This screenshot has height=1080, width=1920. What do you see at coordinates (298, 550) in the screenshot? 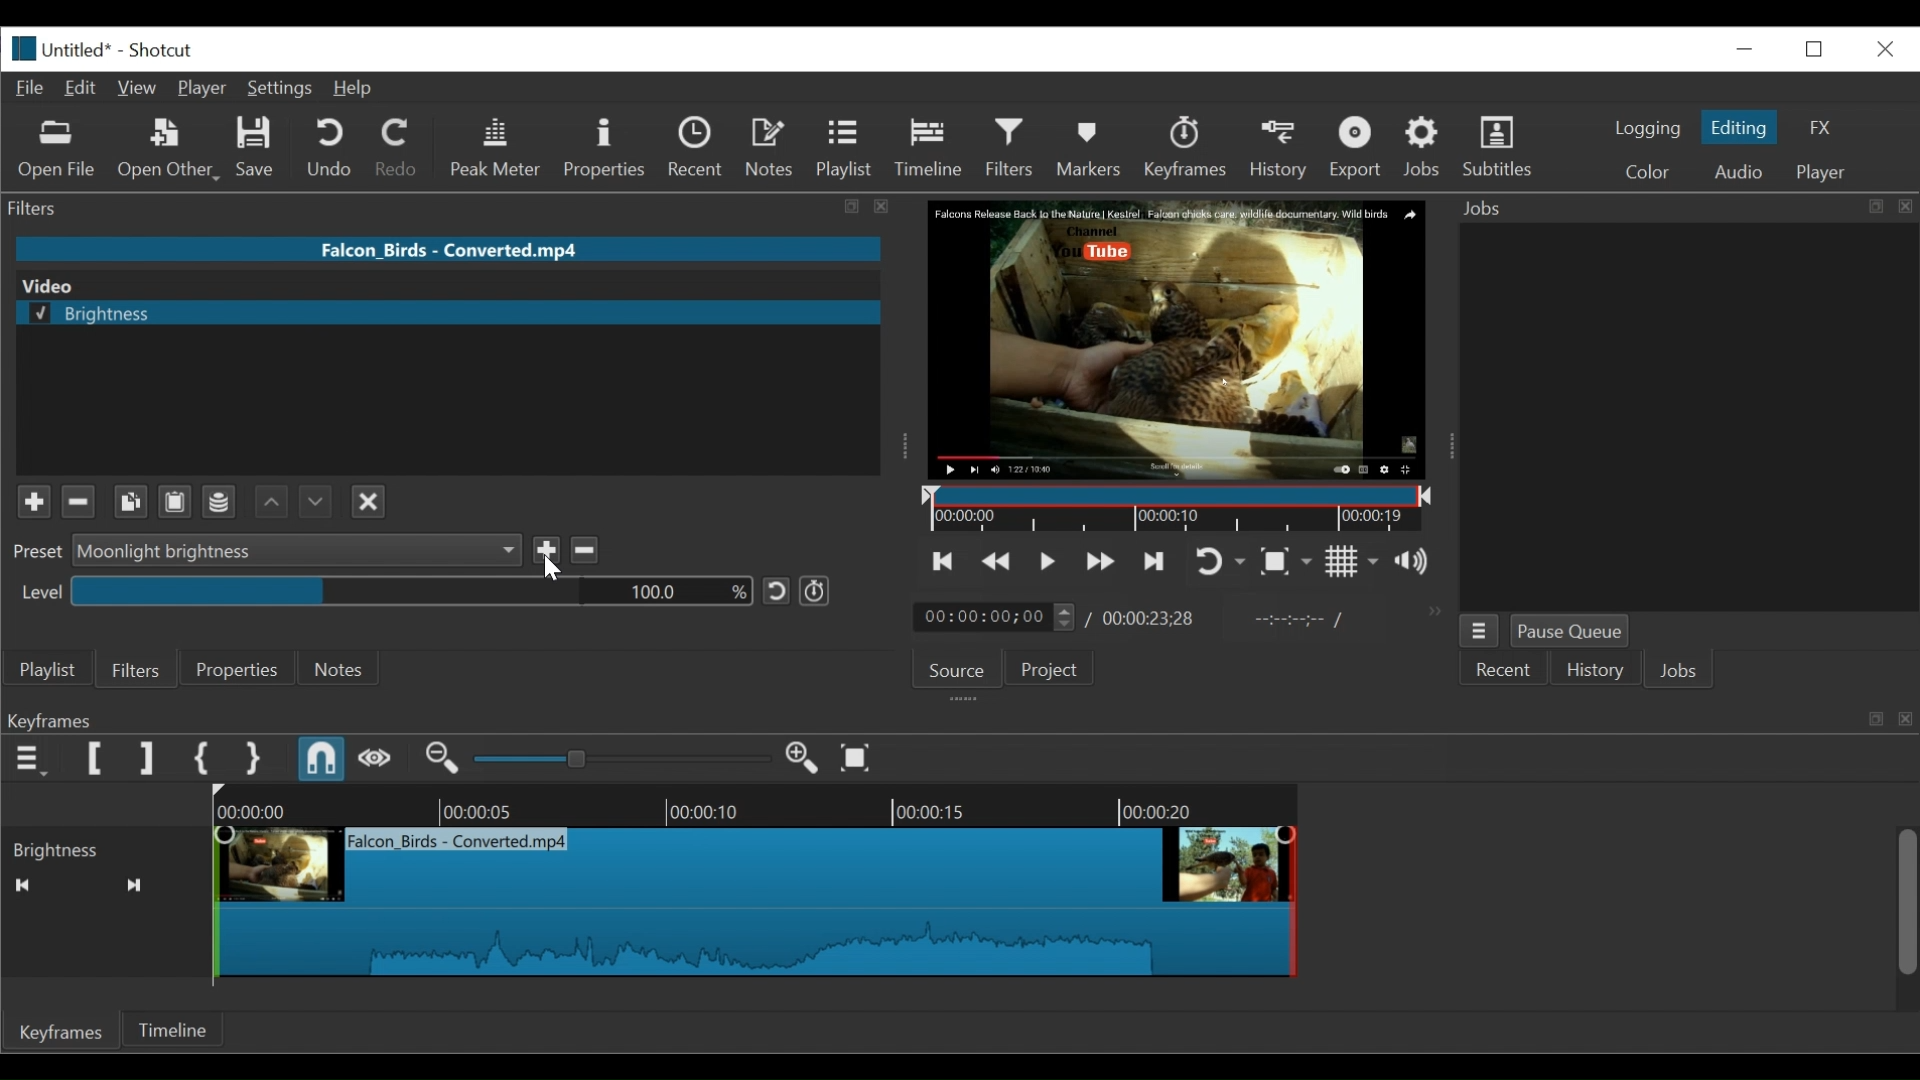
I see `Preset dropdown menu` at bounding box center [298, 550].